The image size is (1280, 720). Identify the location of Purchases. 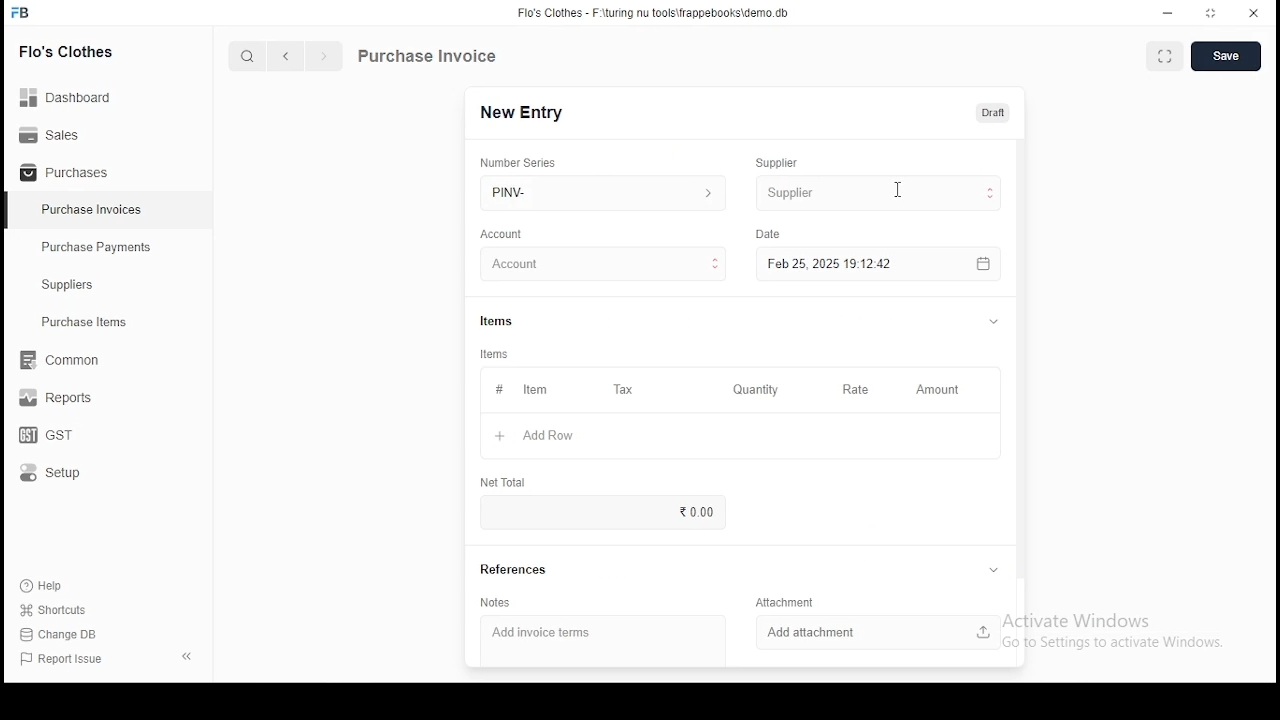
(65, 173).